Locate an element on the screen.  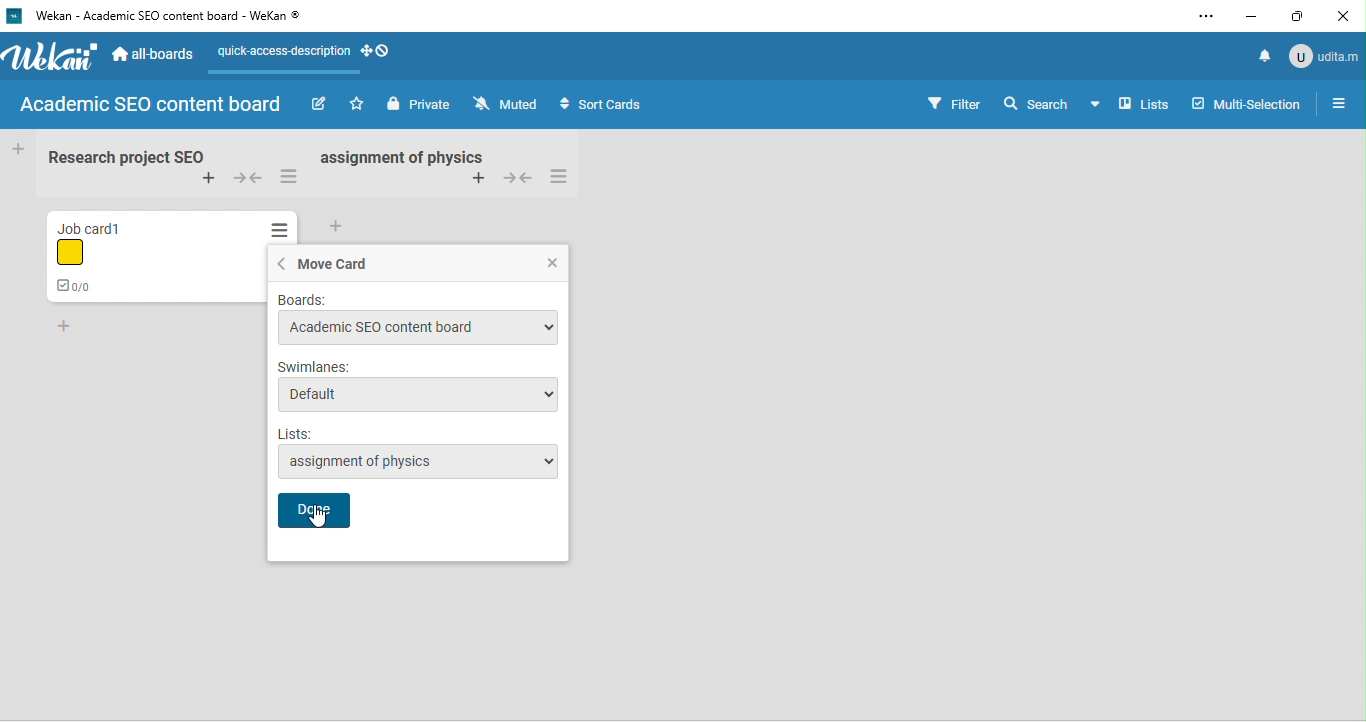
card title is located at coordinates (105, 222).